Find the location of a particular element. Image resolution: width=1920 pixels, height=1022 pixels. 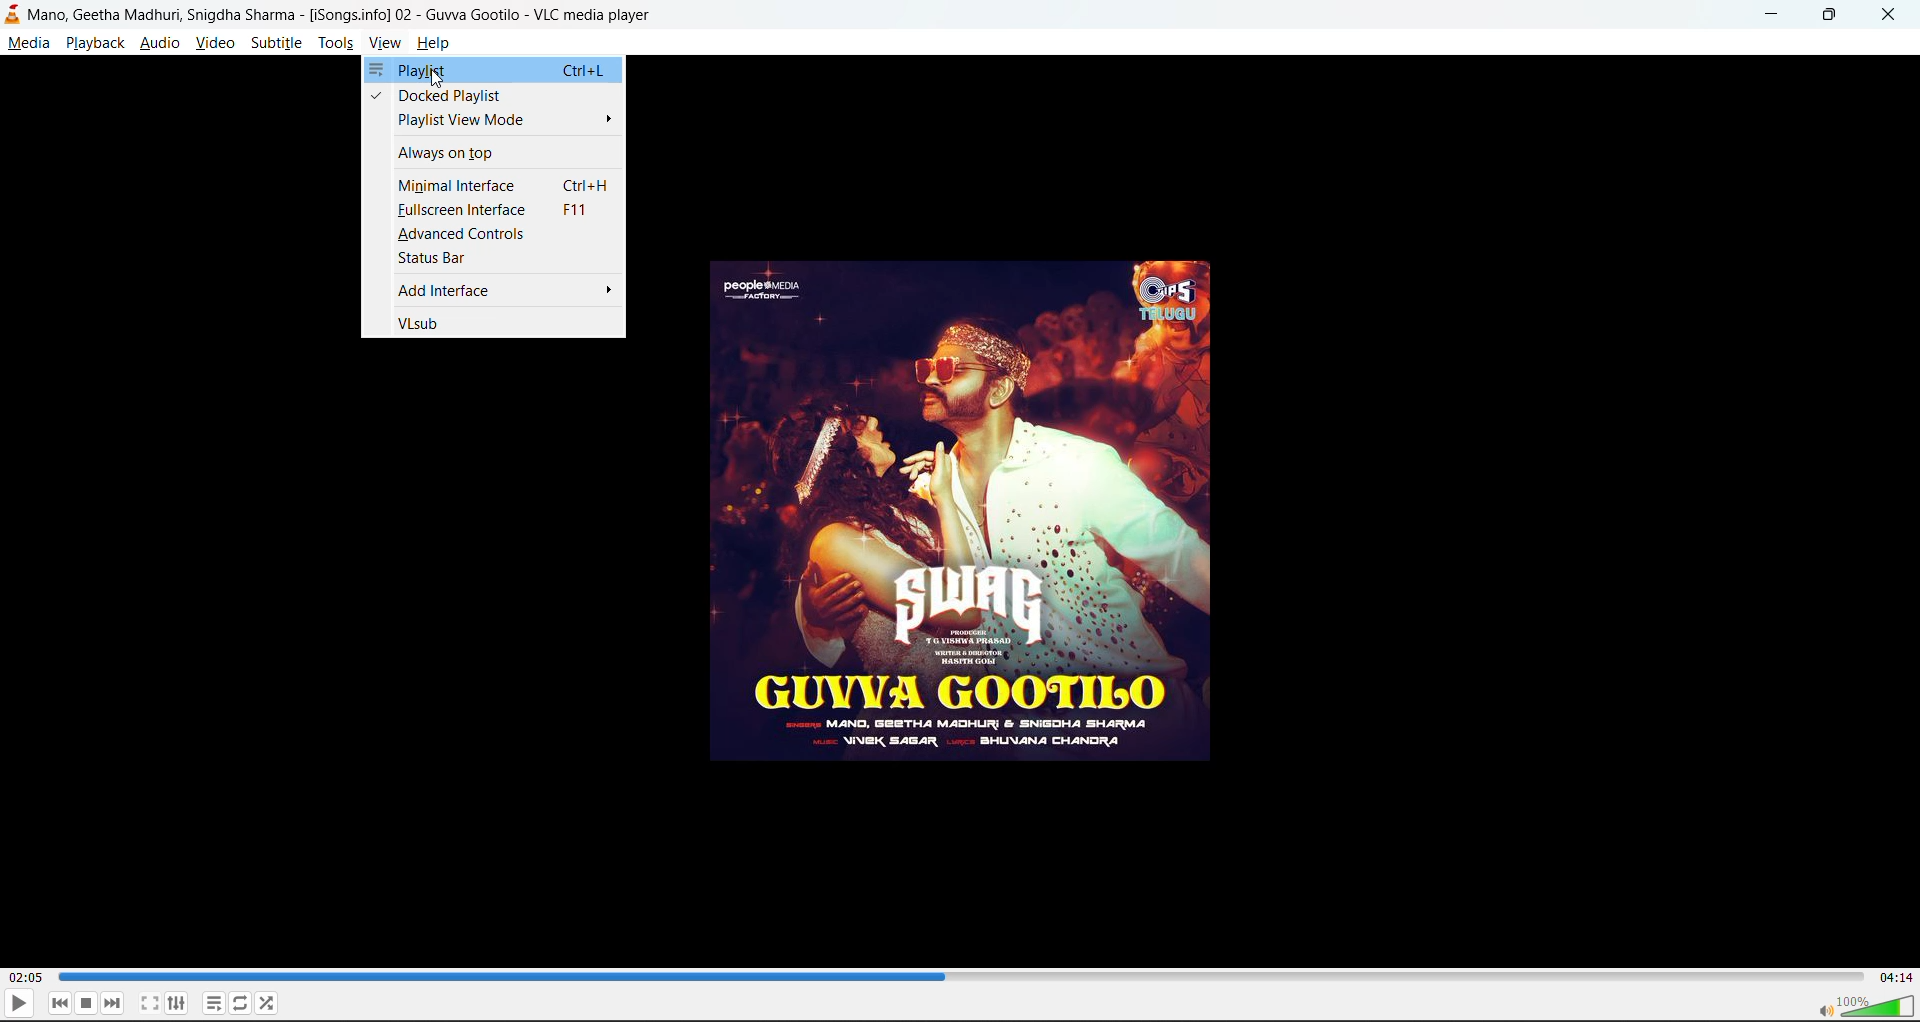

playlist is located at coordinates (496, 70).